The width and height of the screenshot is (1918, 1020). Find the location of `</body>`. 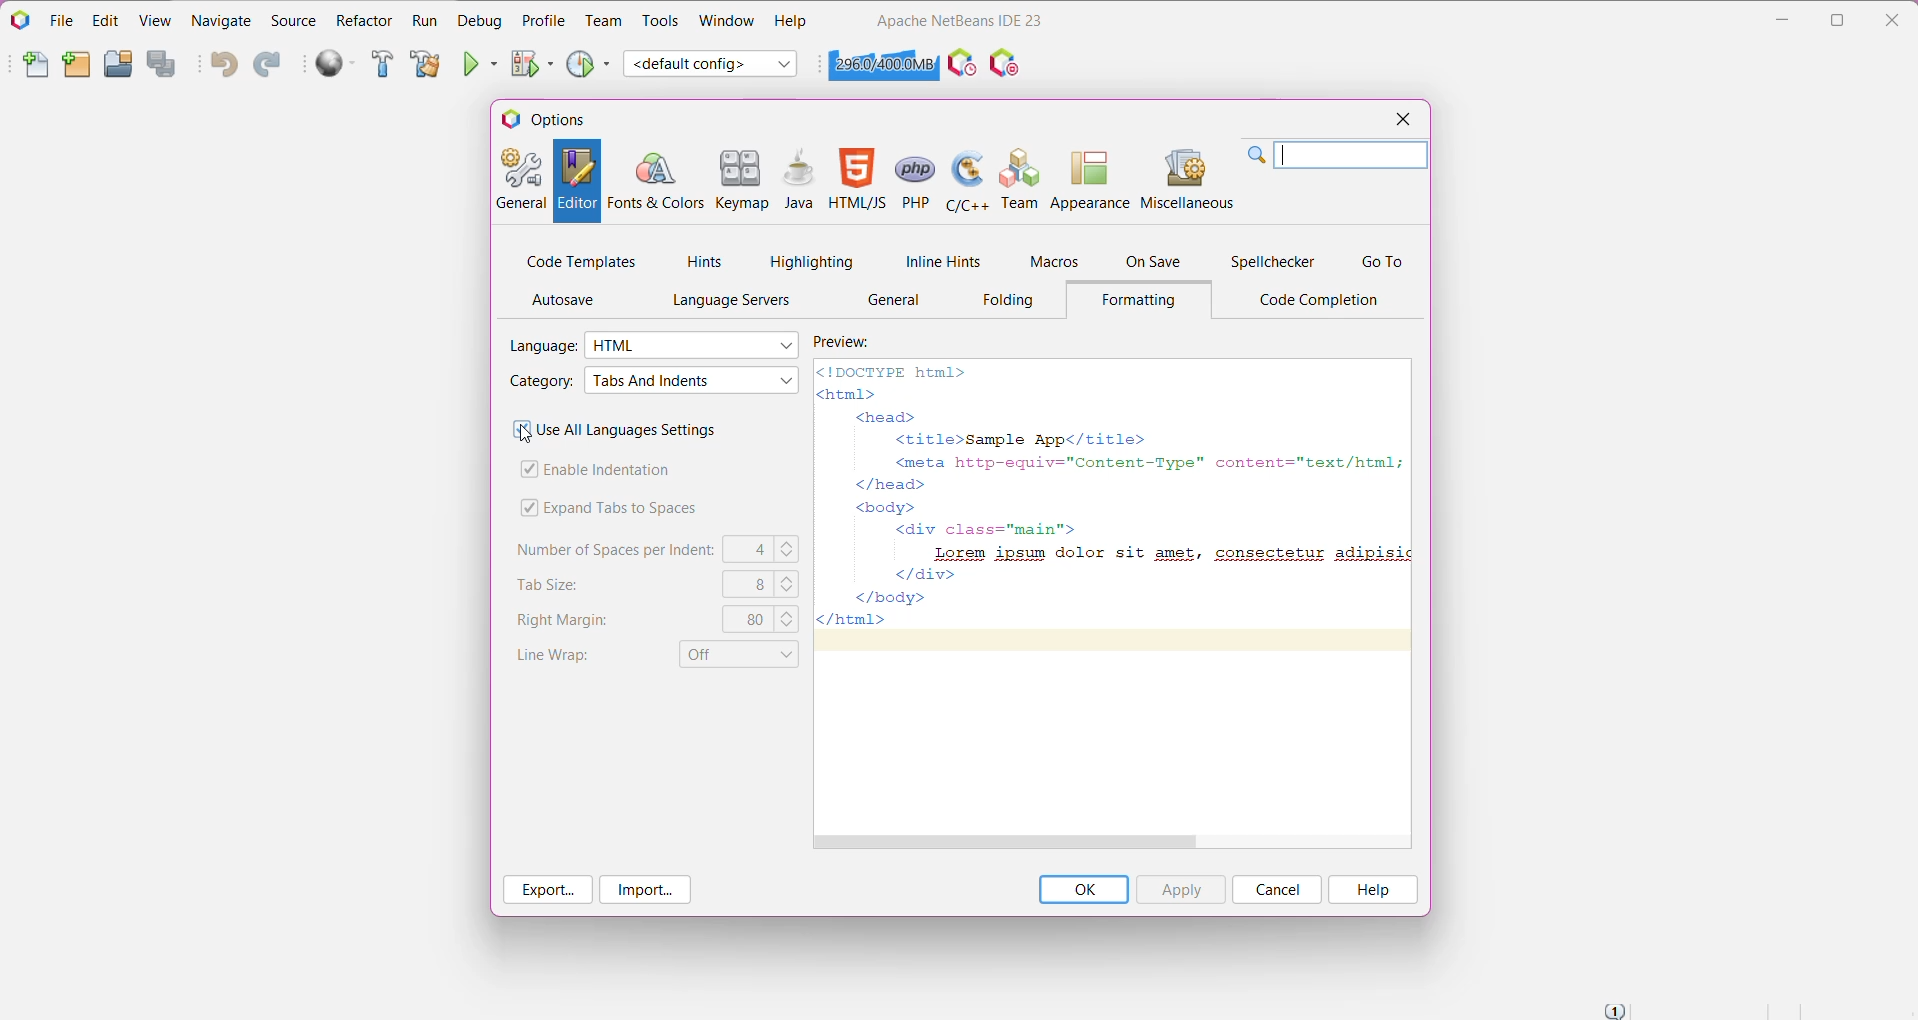

</body> is located at coordinates (896, 597).